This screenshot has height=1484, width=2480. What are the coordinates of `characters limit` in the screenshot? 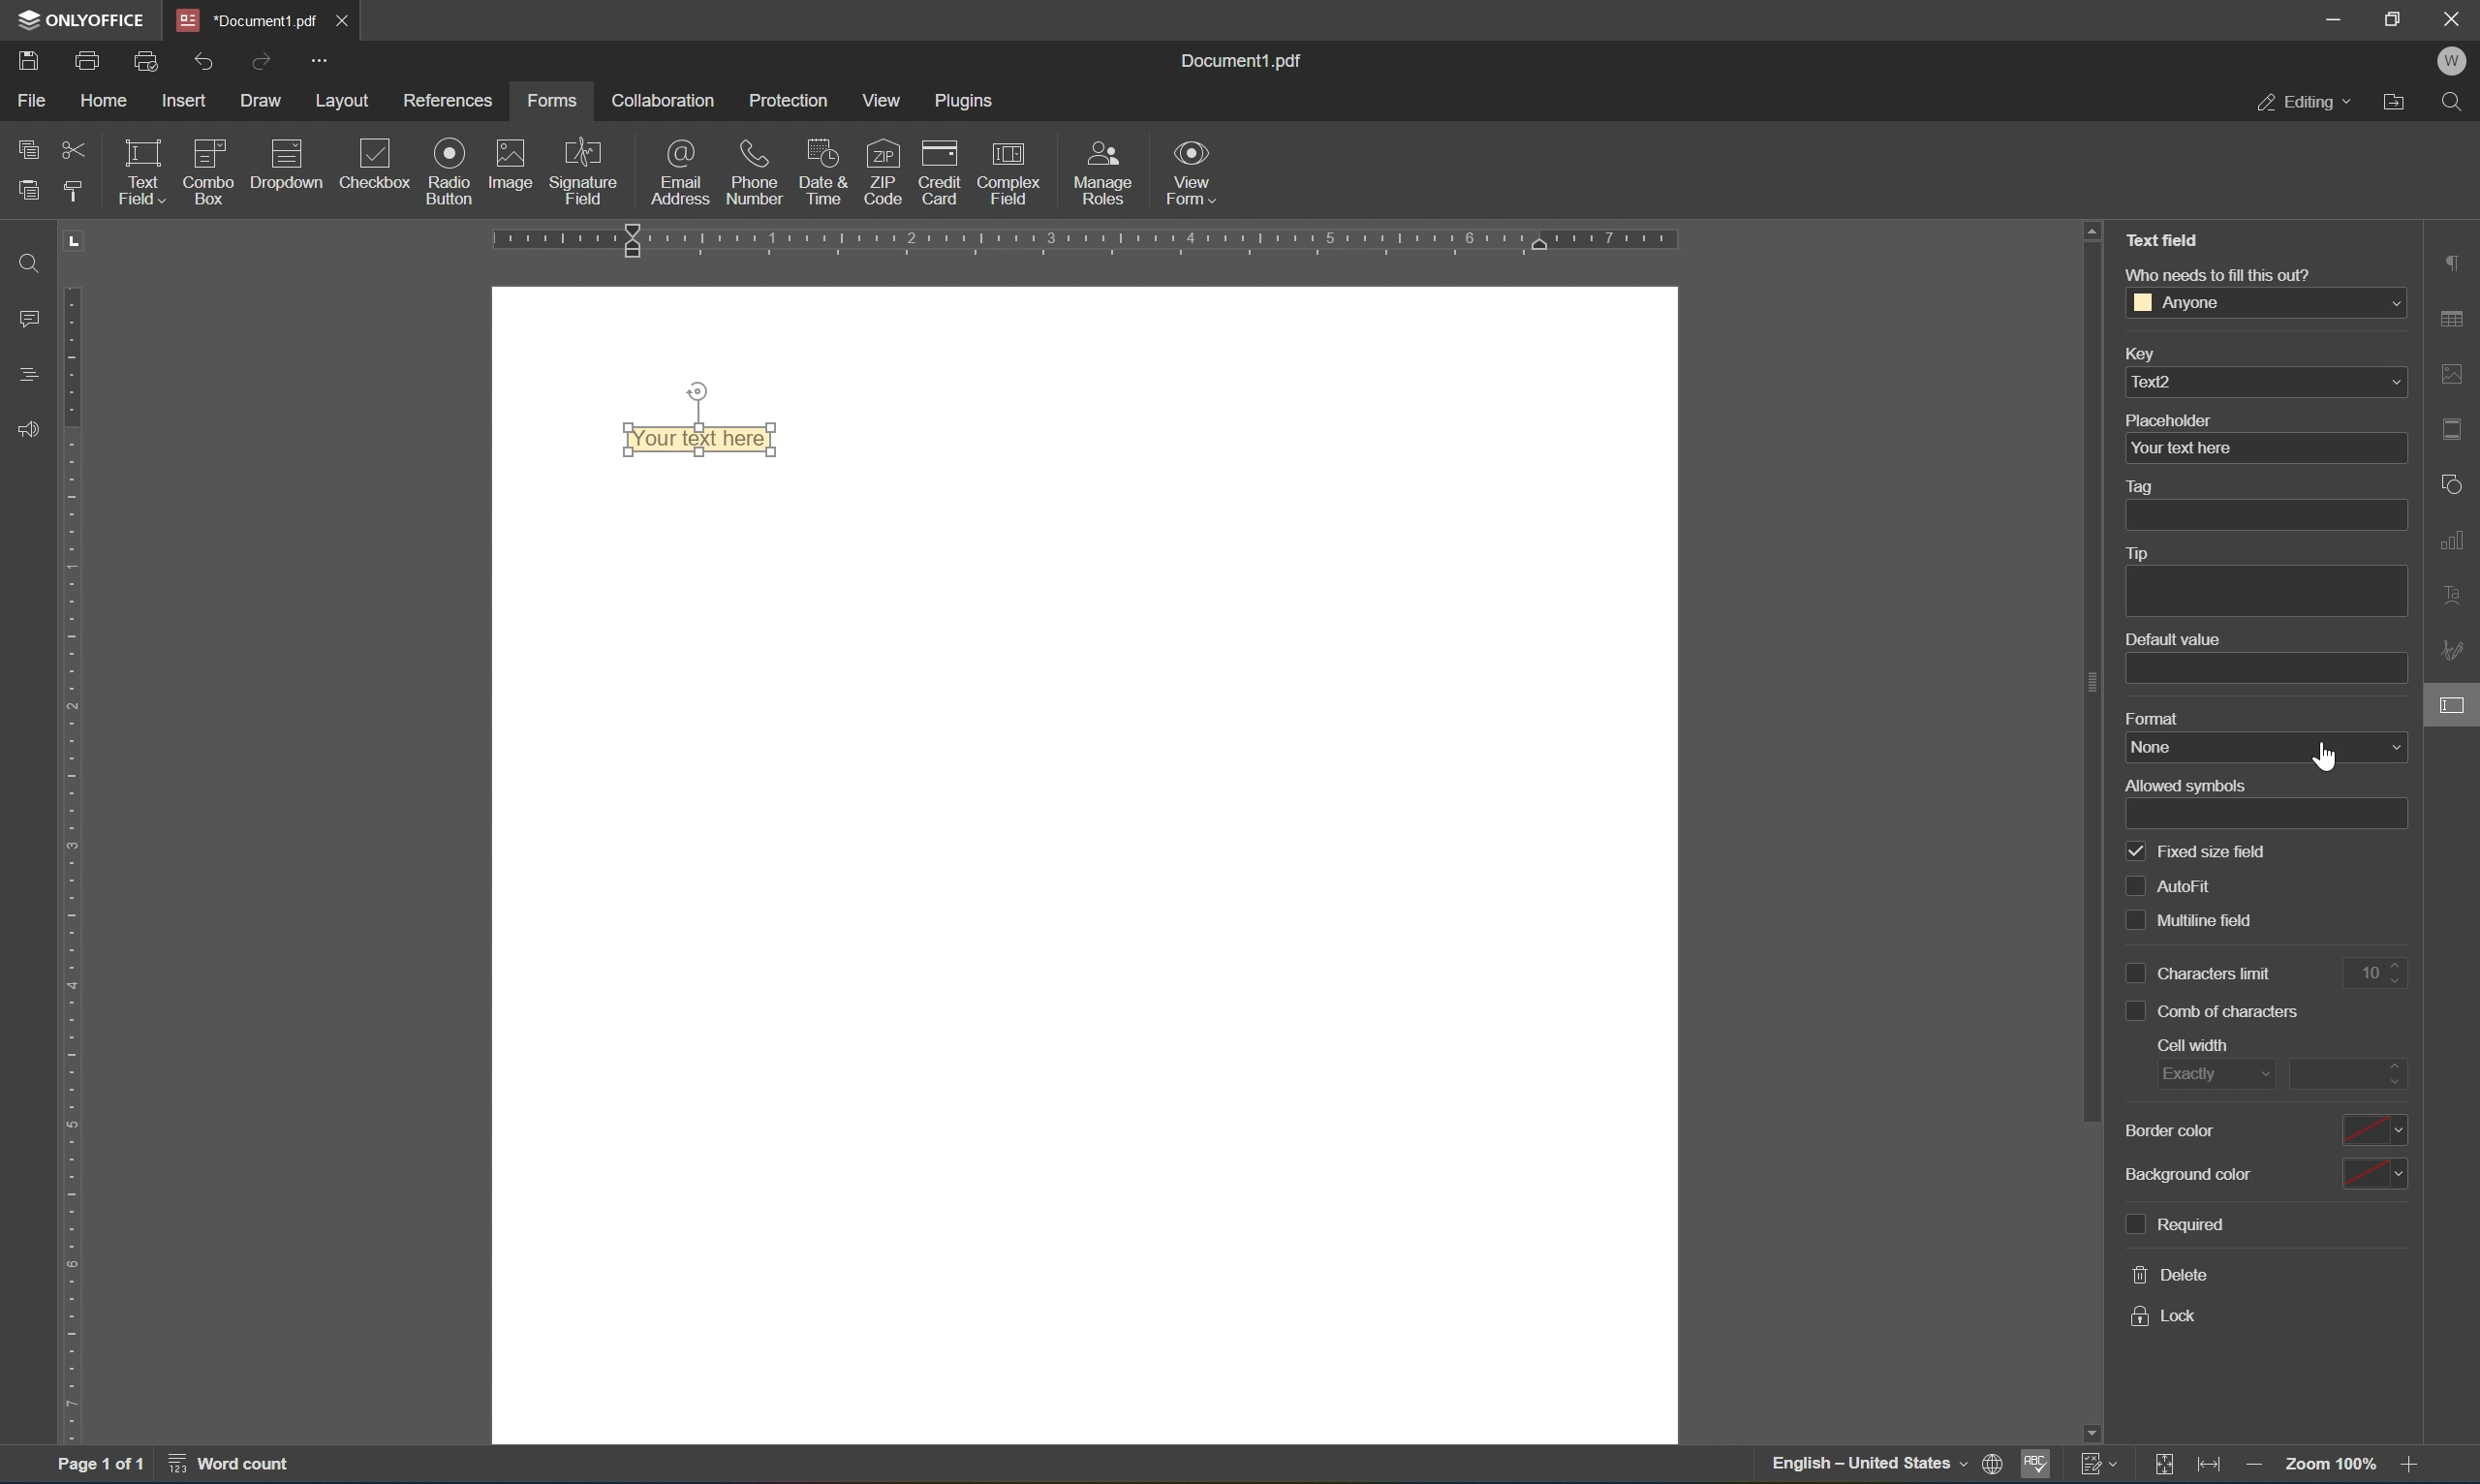 It's located at (2192, 972).